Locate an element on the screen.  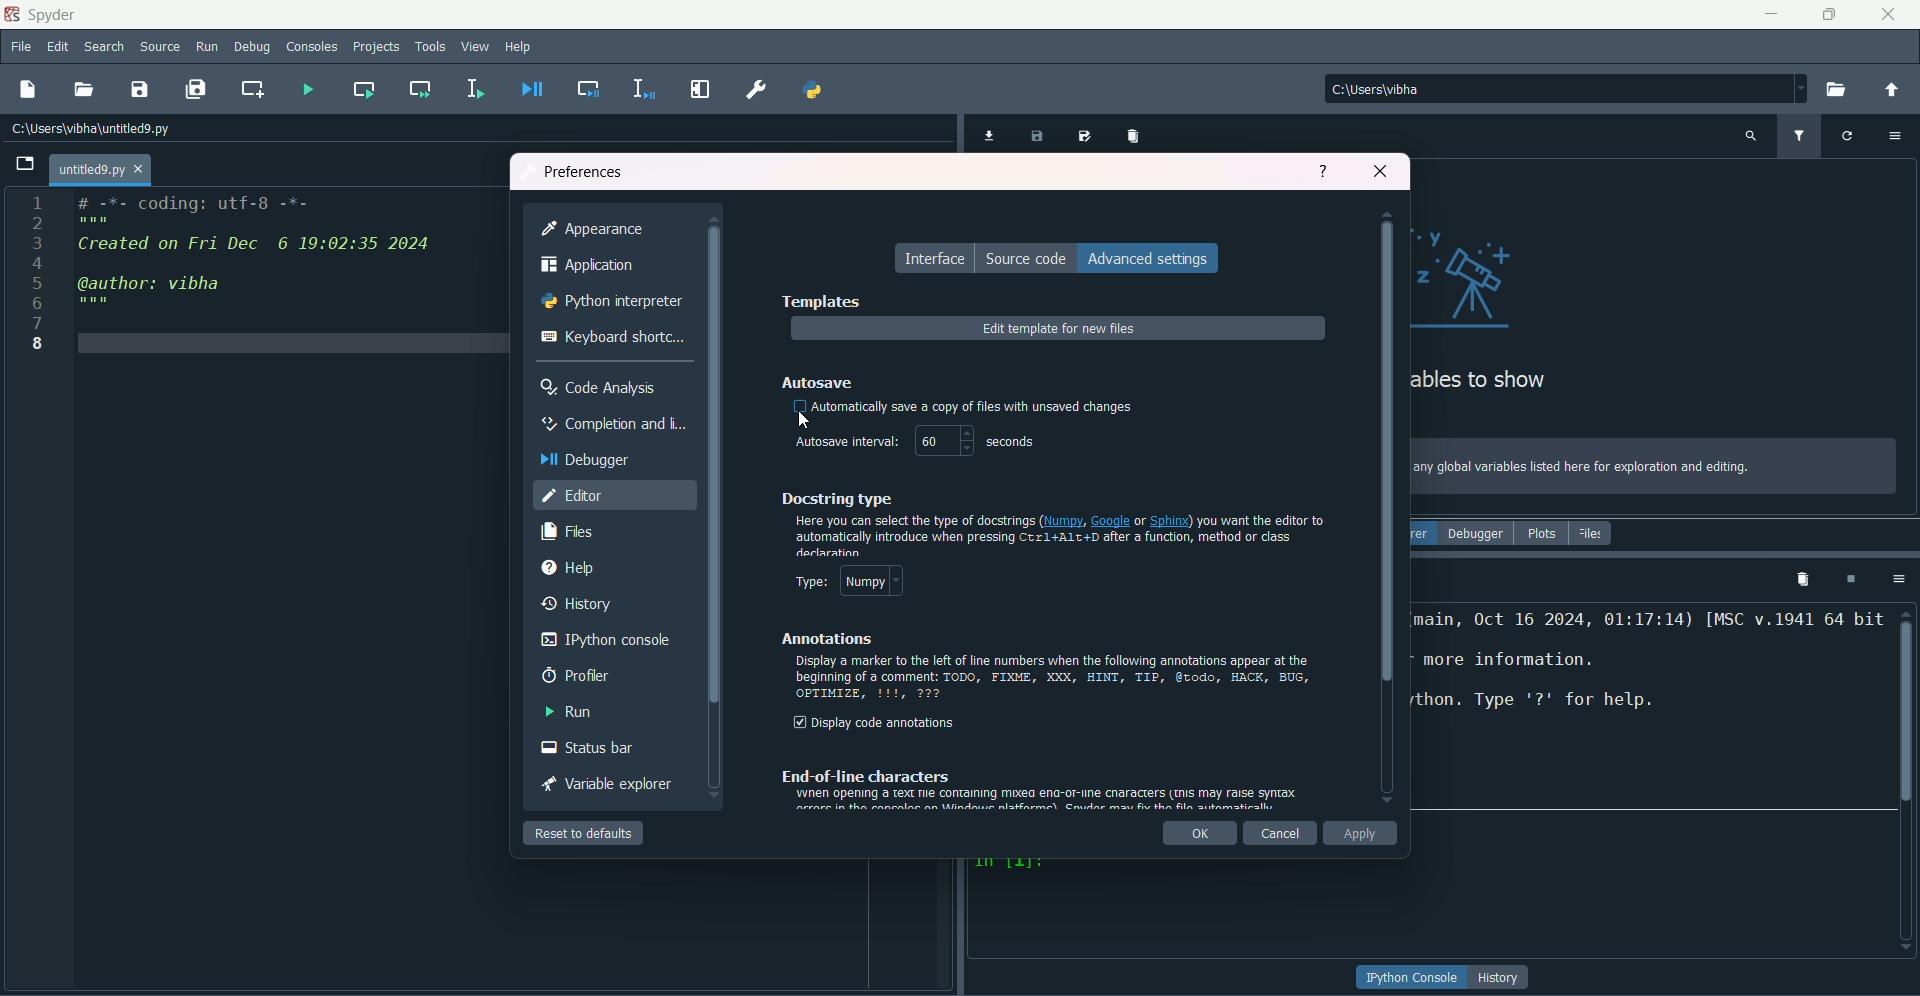
run is located at coordinates (208, 47).